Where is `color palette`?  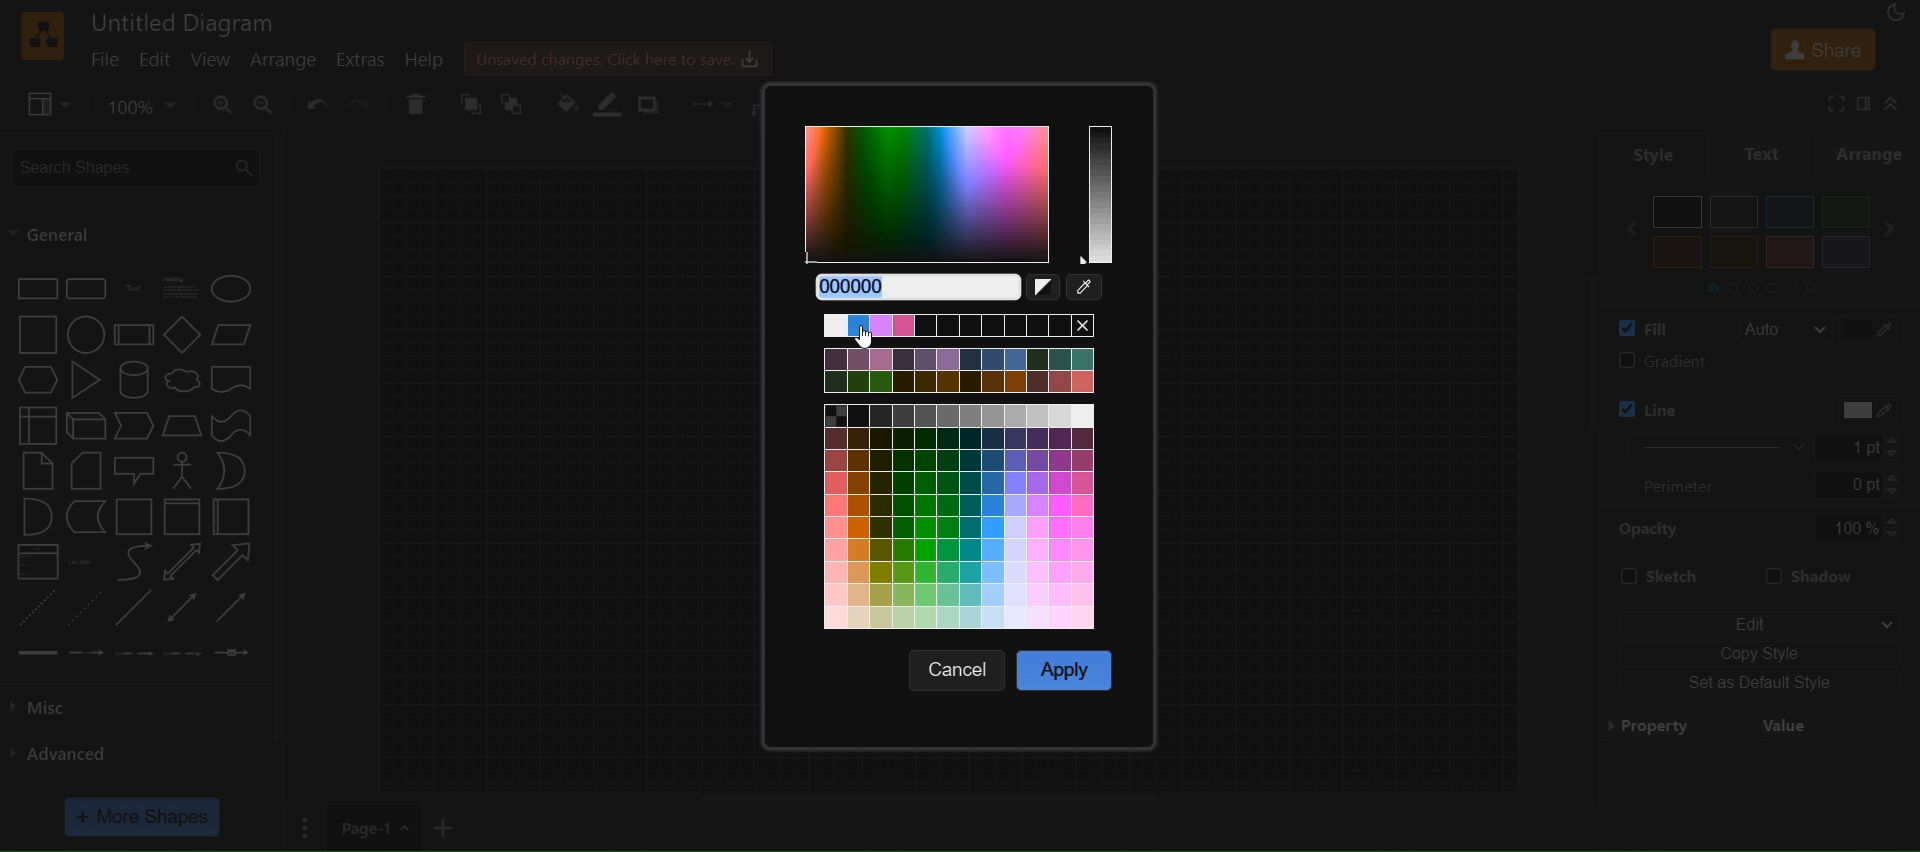
color palette is located at coordinates (964, 473).